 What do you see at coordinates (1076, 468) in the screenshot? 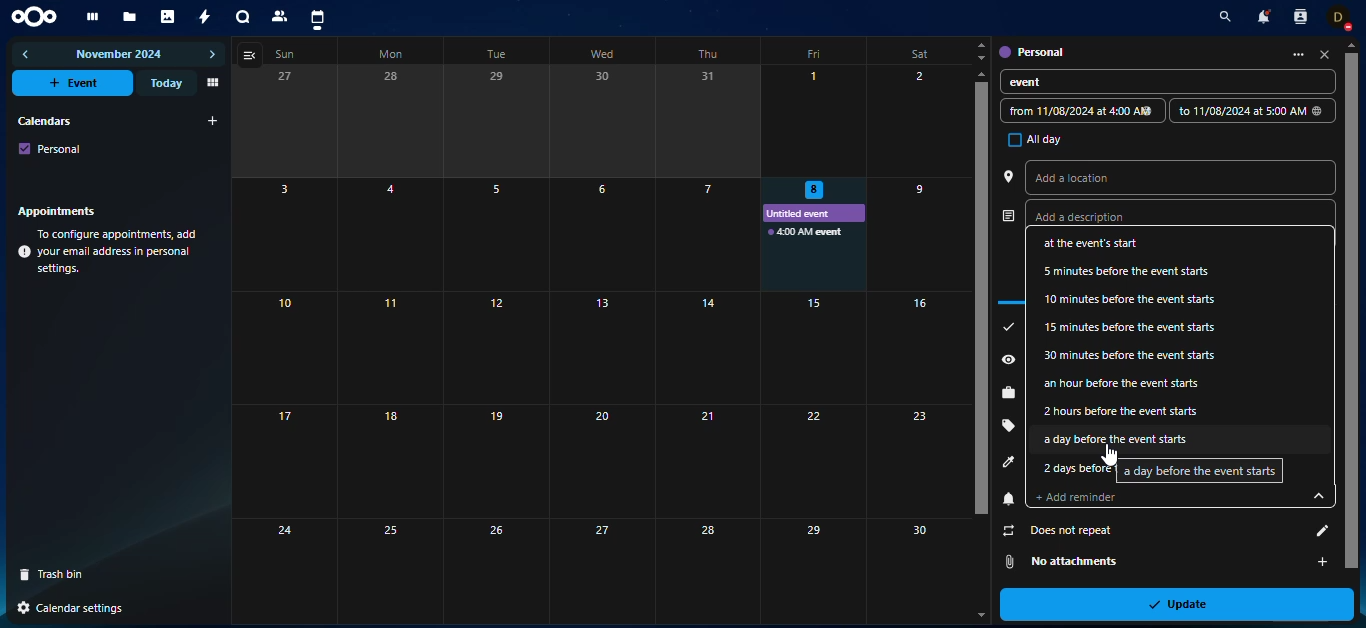
I see `2 days before` at bounding box center [1076, 468].